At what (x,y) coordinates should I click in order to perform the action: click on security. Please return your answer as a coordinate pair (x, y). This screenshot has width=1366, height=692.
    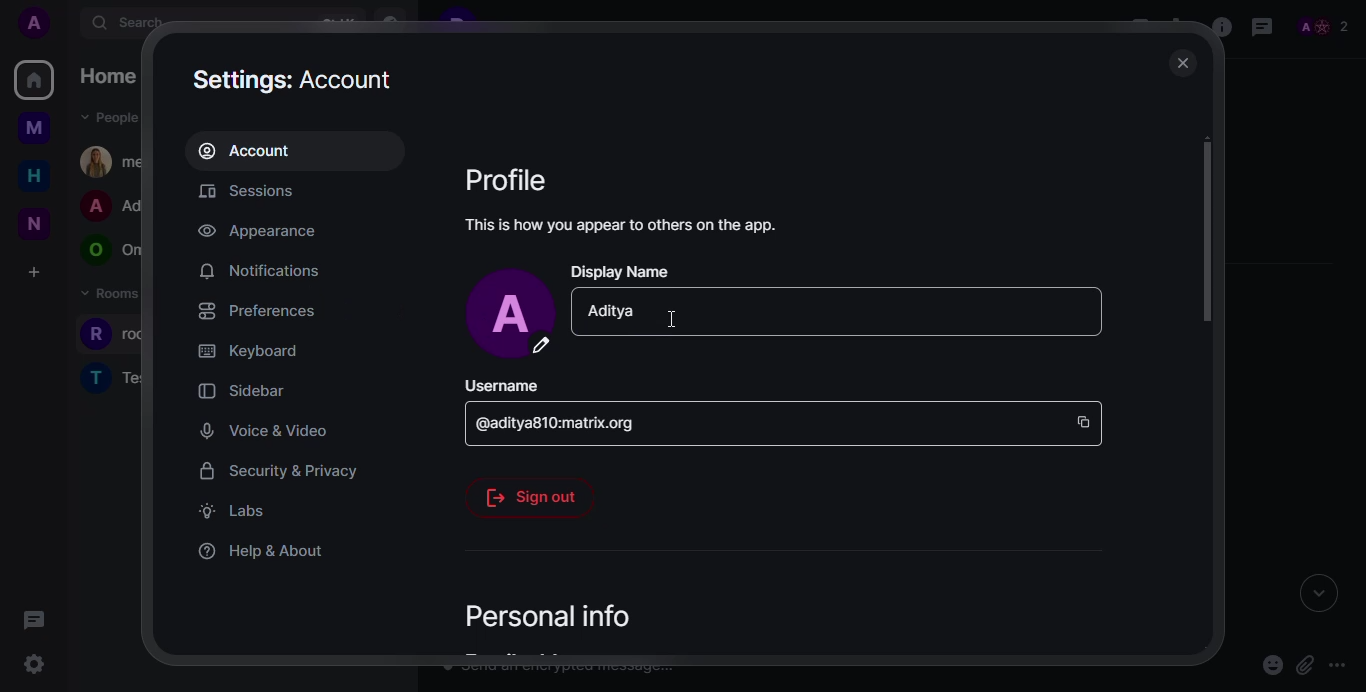
    Looking at the image, I should click on (282, 469).